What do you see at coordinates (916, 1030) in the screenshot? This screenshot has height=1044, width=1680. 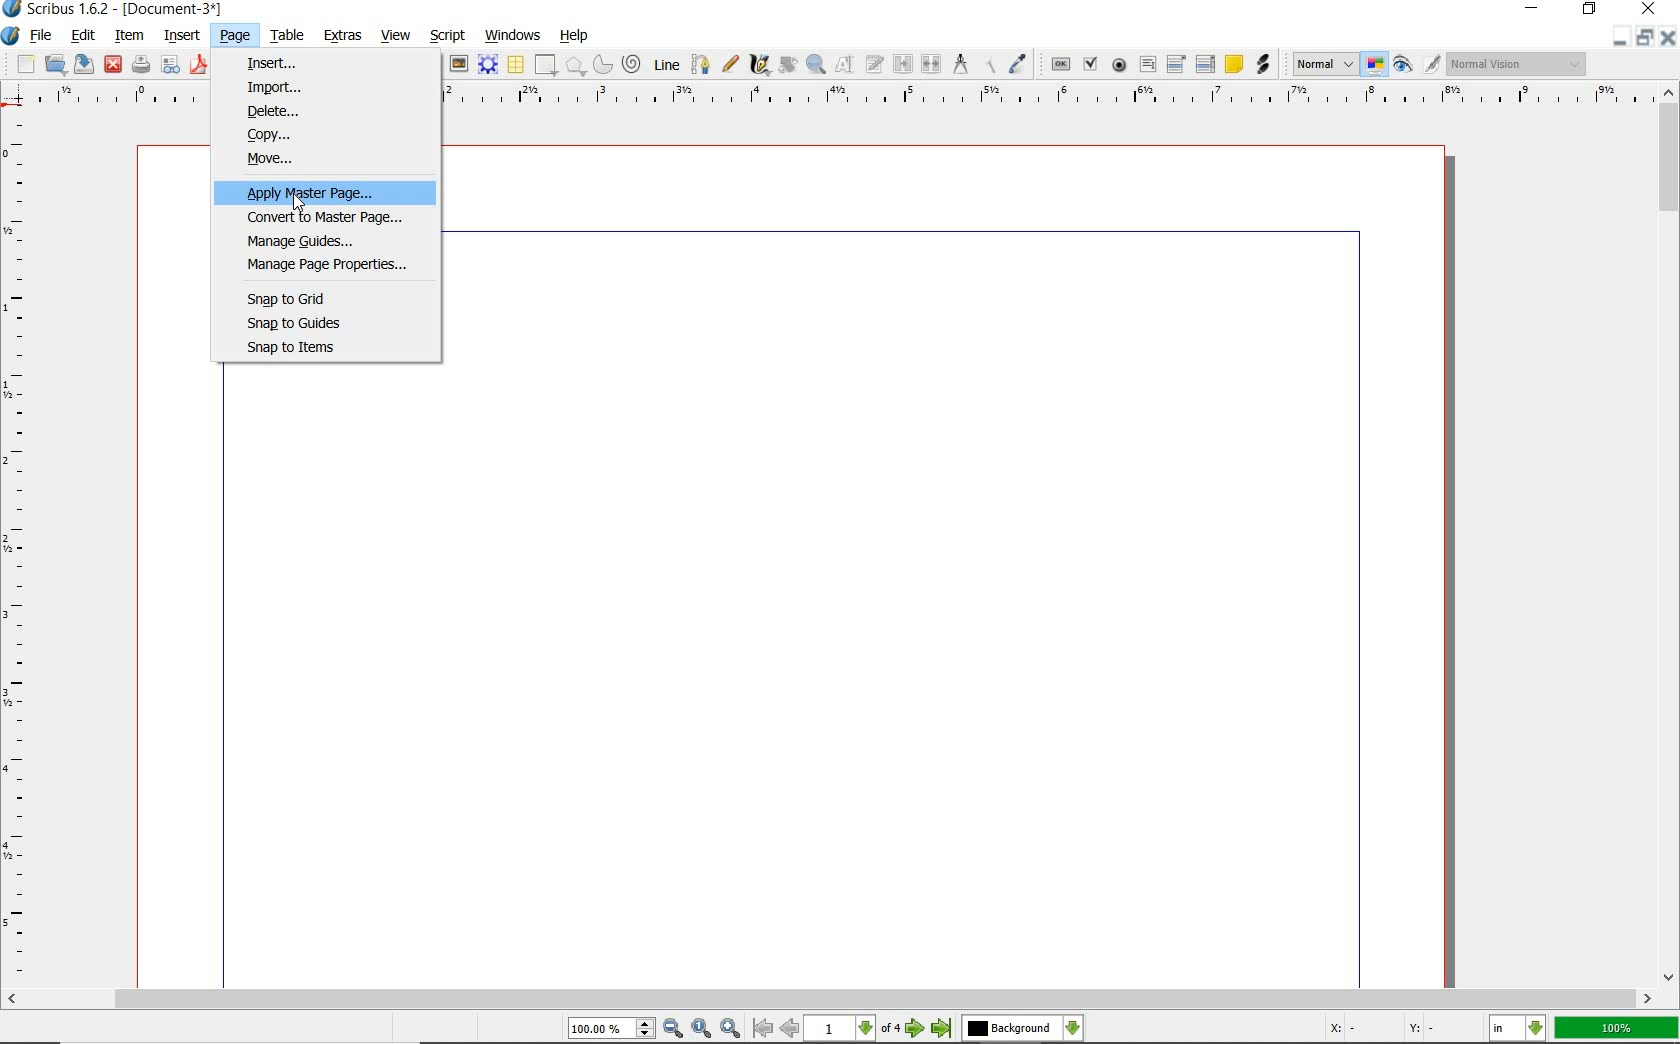 I see `Next Page` at bounding box center [916, 1030].